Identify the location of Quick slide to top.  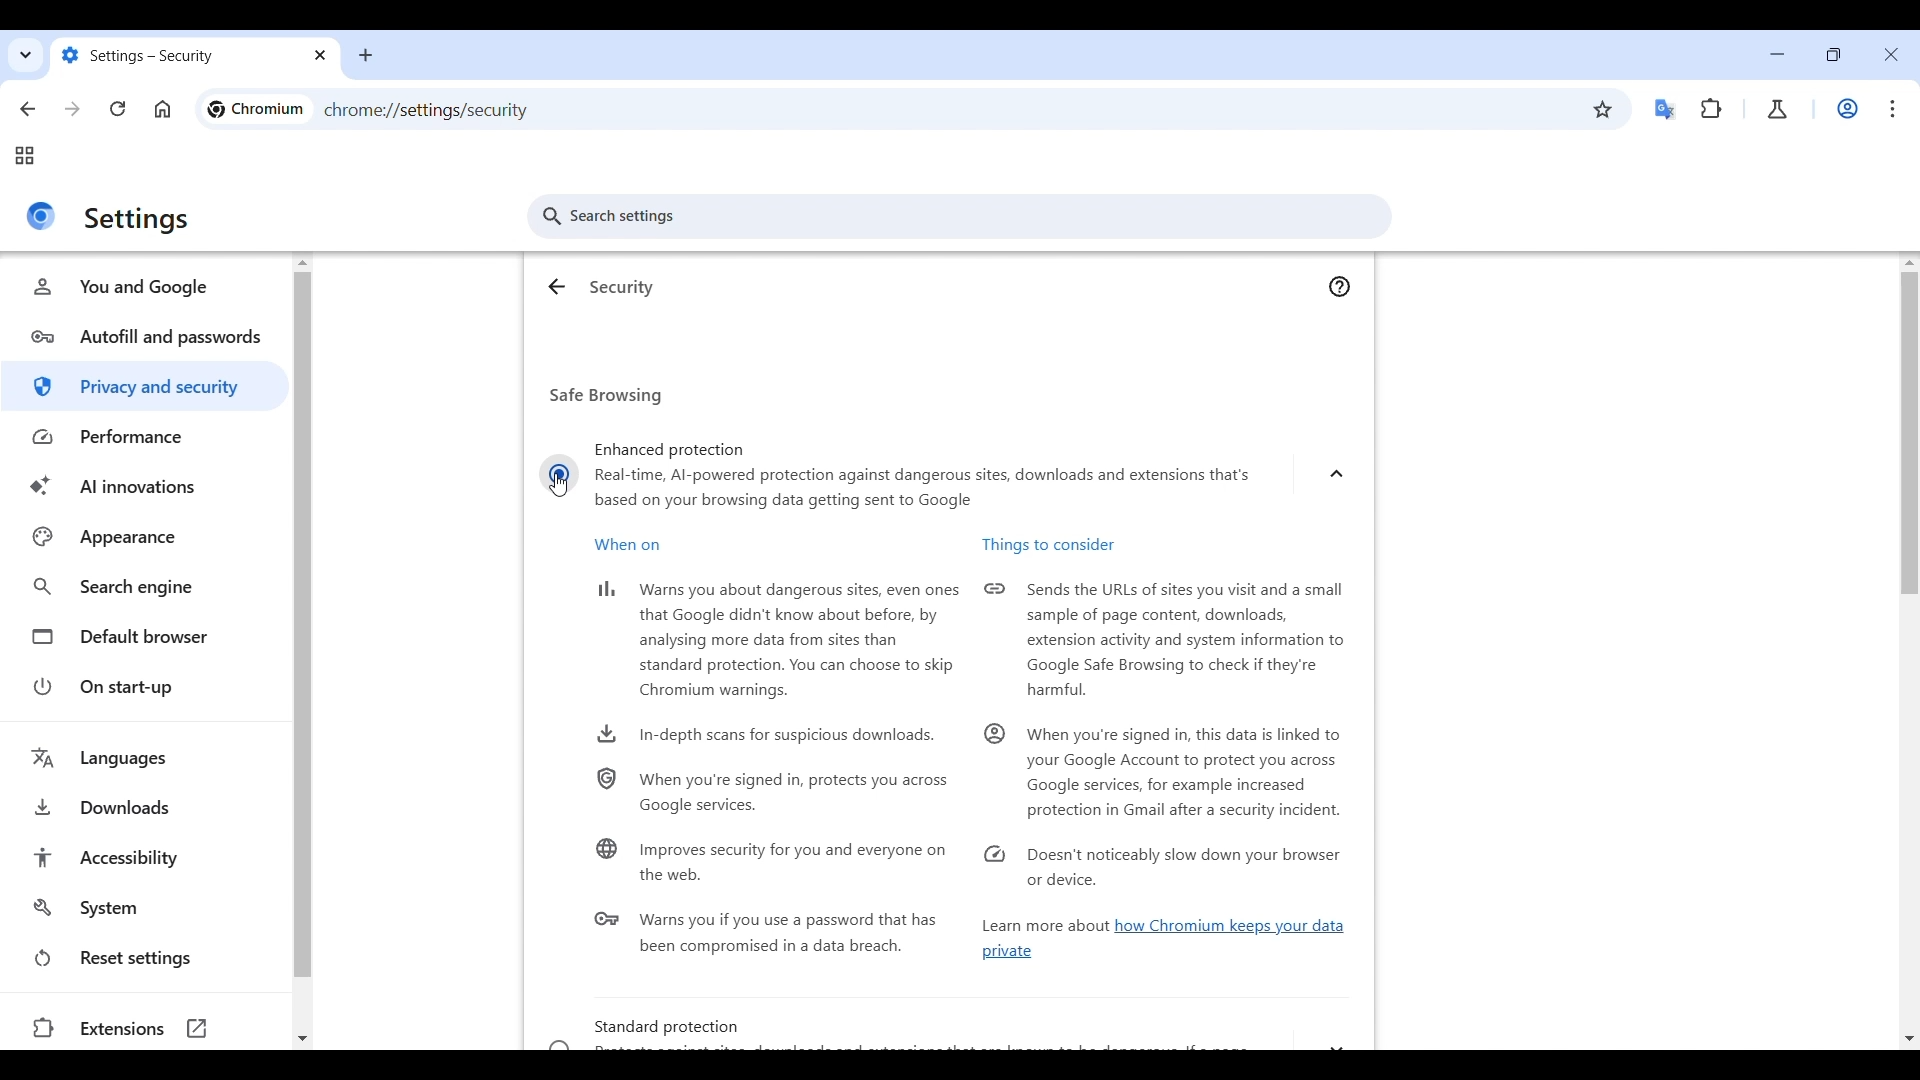
(1909, 263).